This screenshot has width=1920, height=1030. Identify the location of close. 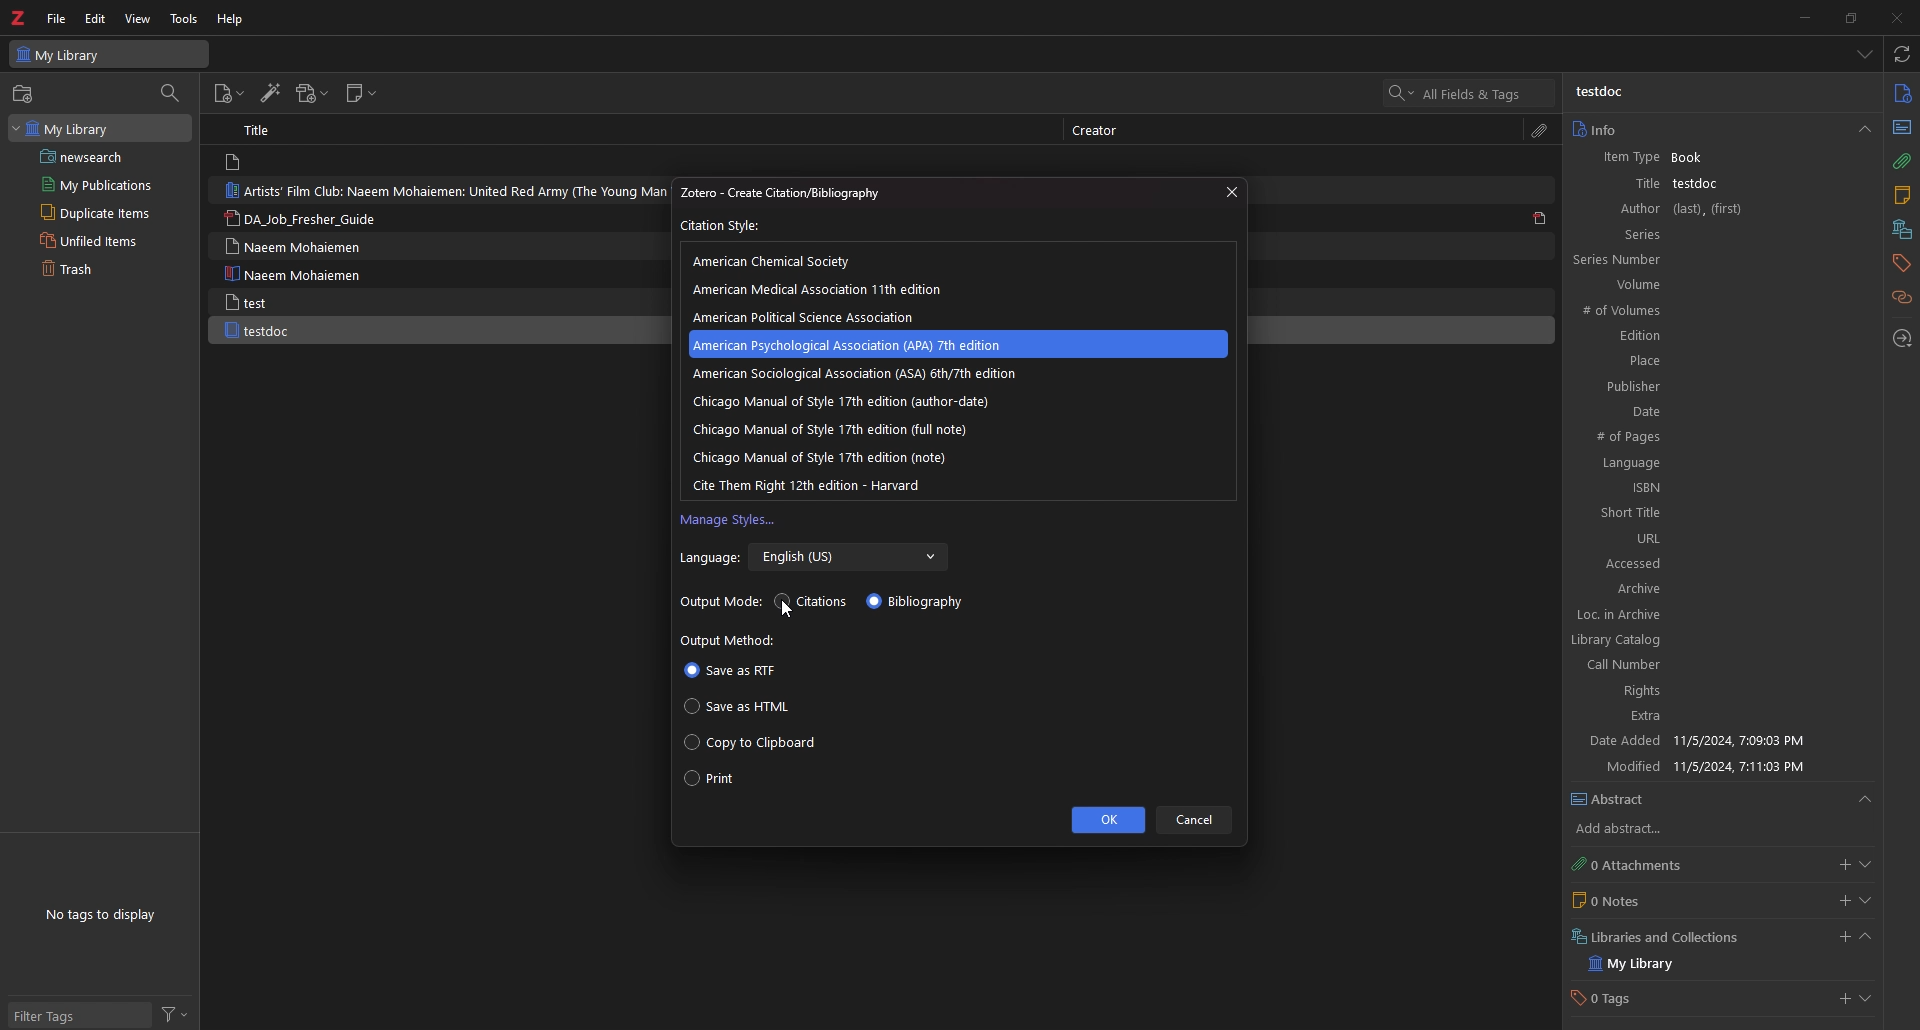
(1895, 17).